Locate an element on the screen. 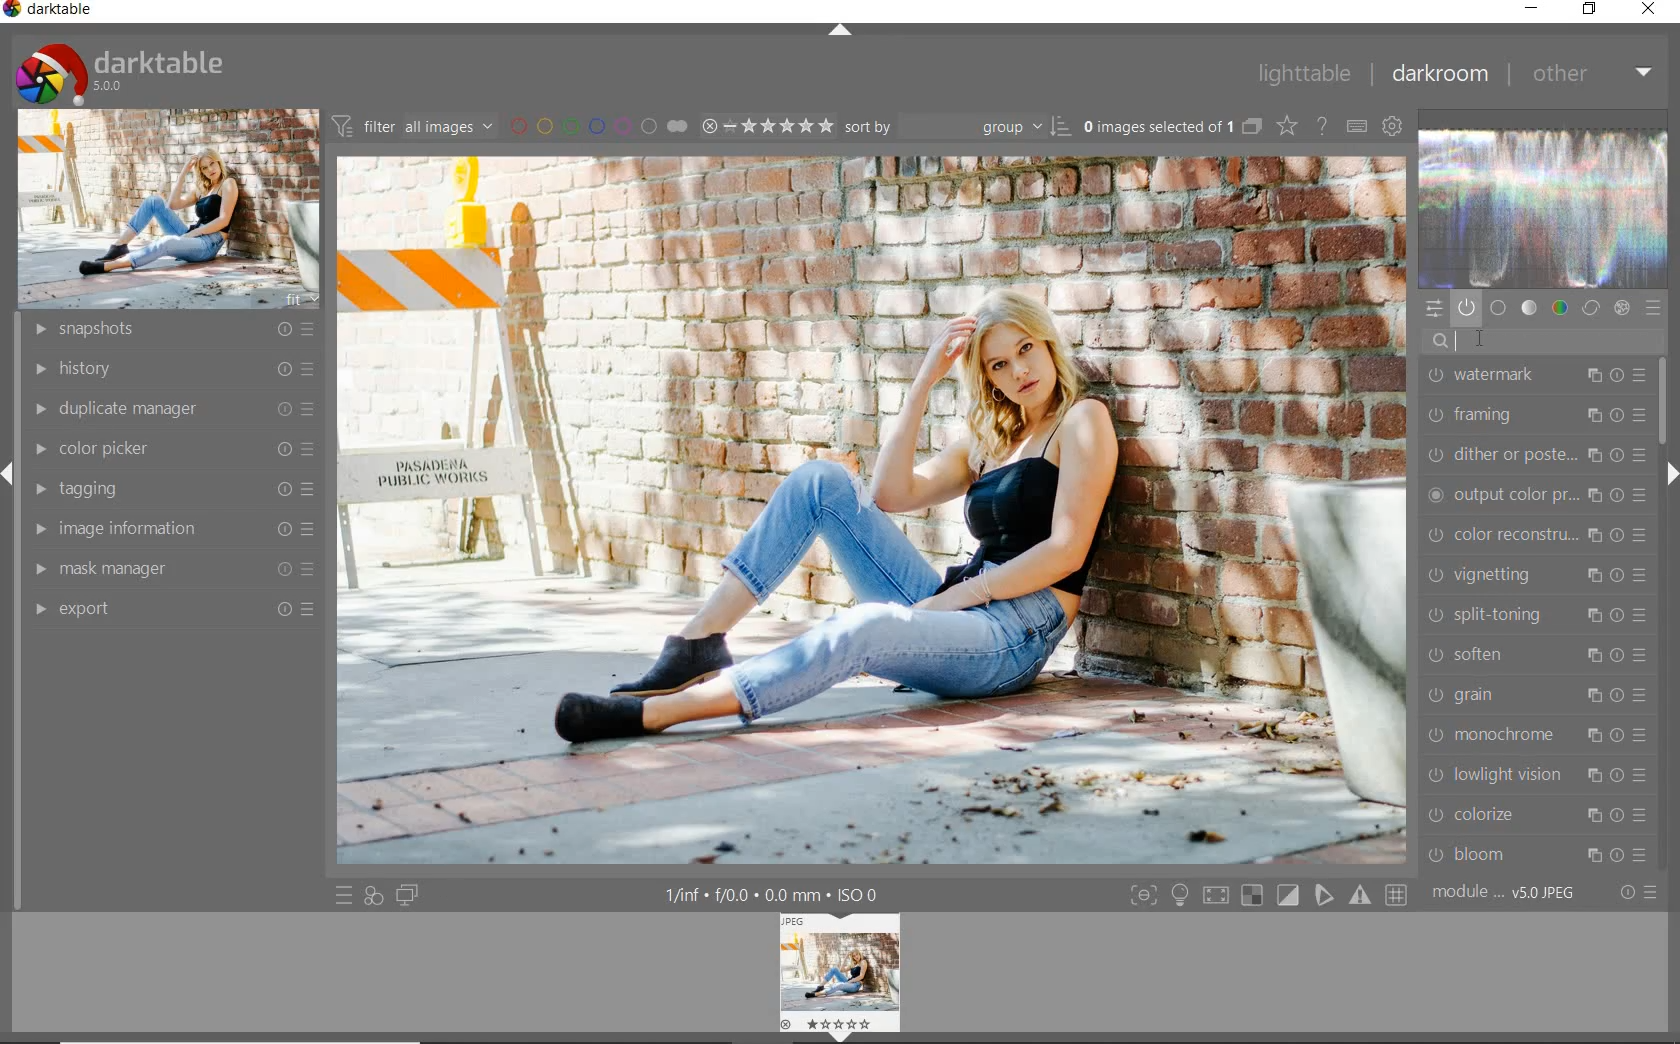 The height and width of the screenshot is (1044, 1680). correct is located at coordinates (1591, 307).